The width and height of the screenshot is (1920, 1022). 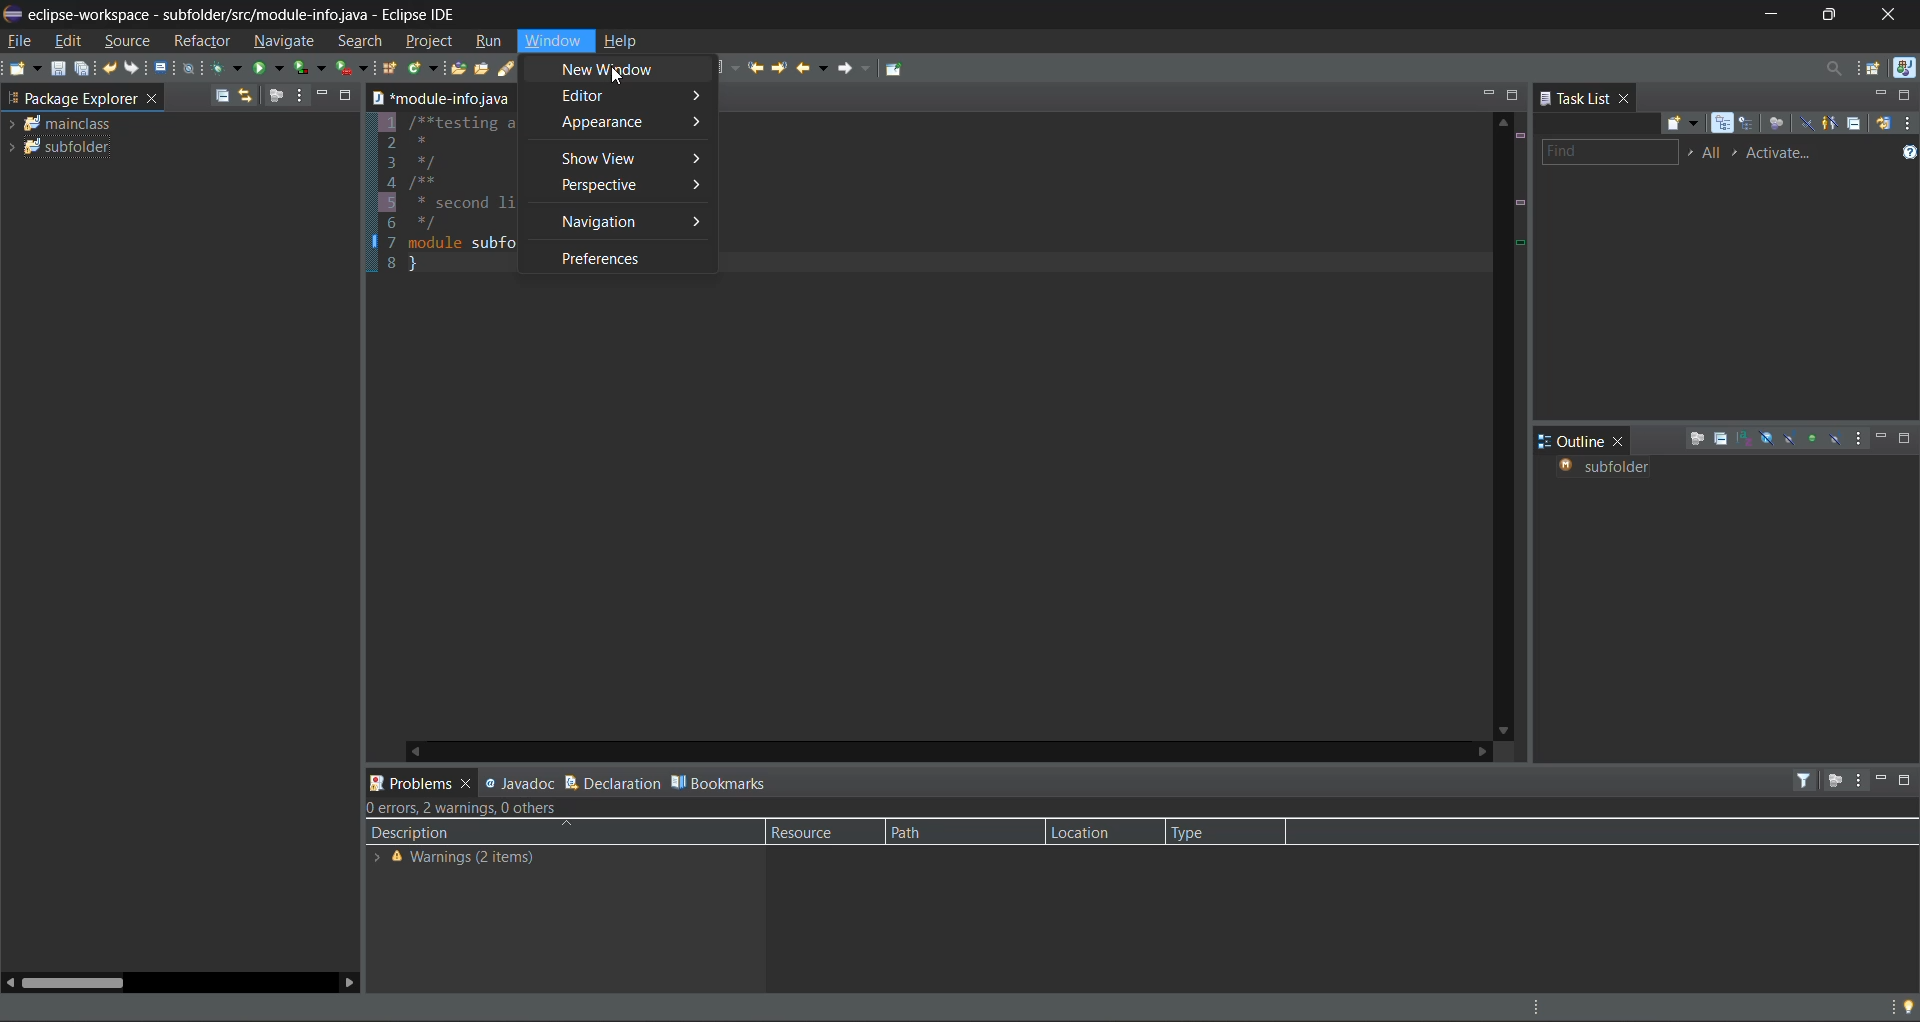 What do you see at coordinates (125, 42) in the screenshot?
I see `source` at bounding box center [125, 42].